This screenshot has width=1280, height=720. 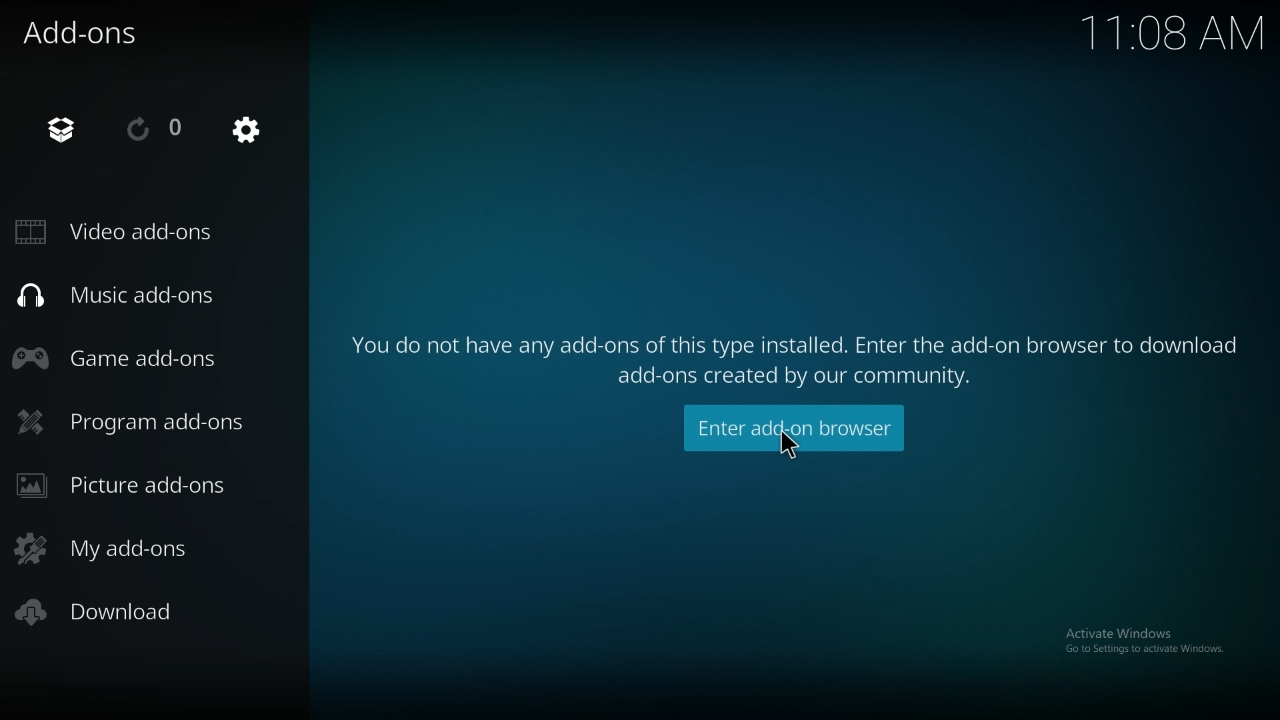 What do you see at coordinates (127, 547) in the screenshot?
I see `my add ons` at bounding box center [127, 547].